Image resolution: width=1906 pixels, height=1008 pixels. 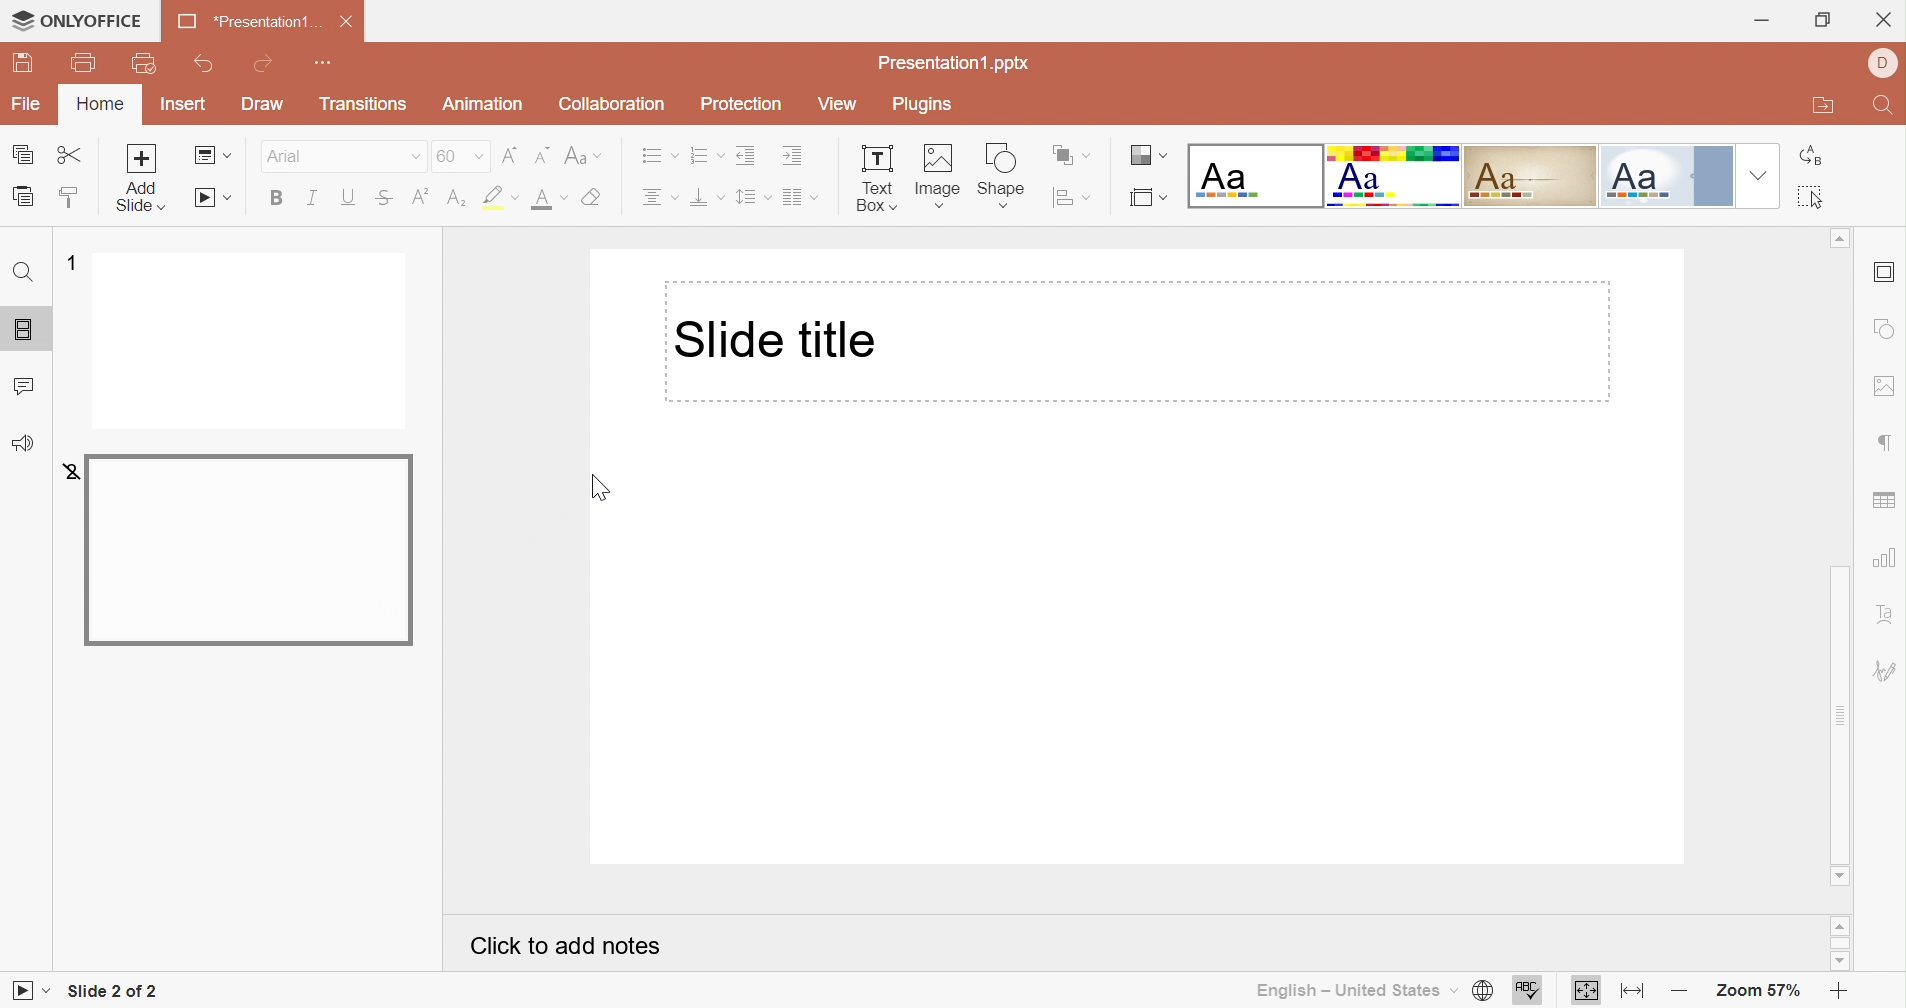 What do you see at coordinates (1885, 327) in the screenshot?
I see `Shape settings` at bounding box center [1885, 327].